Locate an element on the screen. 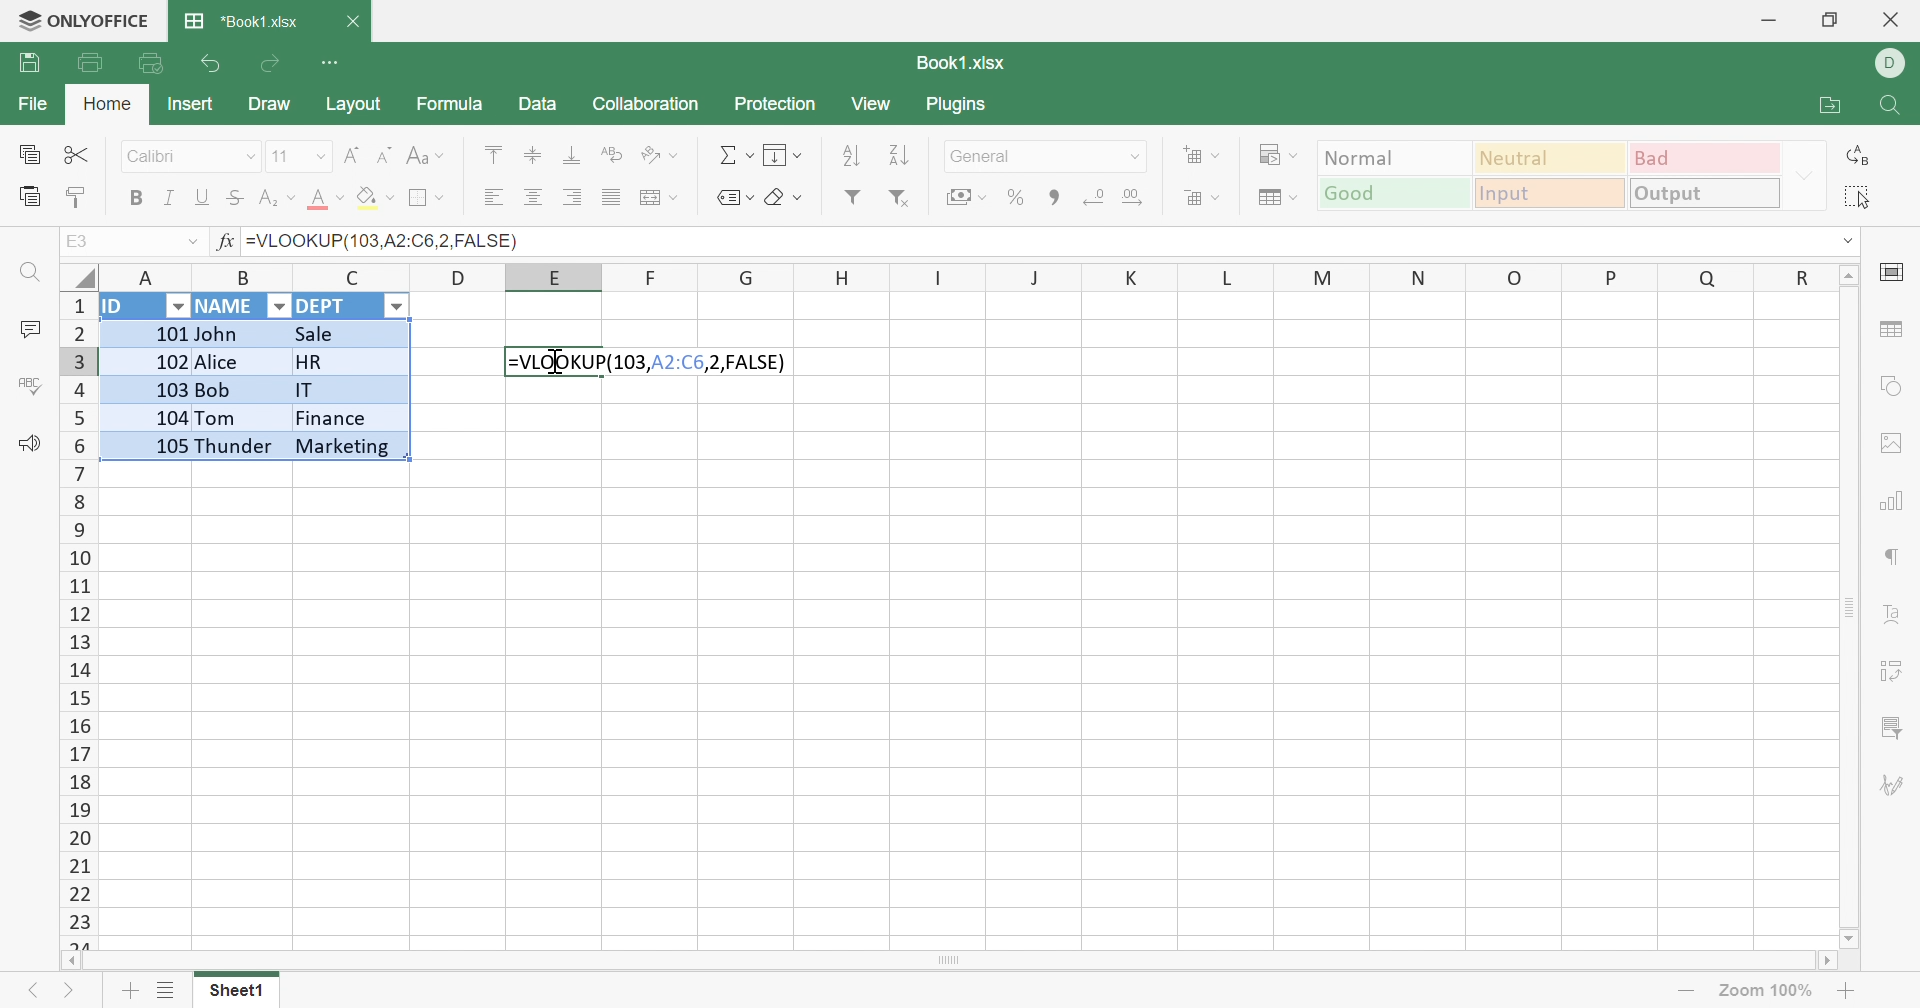 This screenshot has height=1008, width=1920. image settings is located at coordinates (1892, 443).